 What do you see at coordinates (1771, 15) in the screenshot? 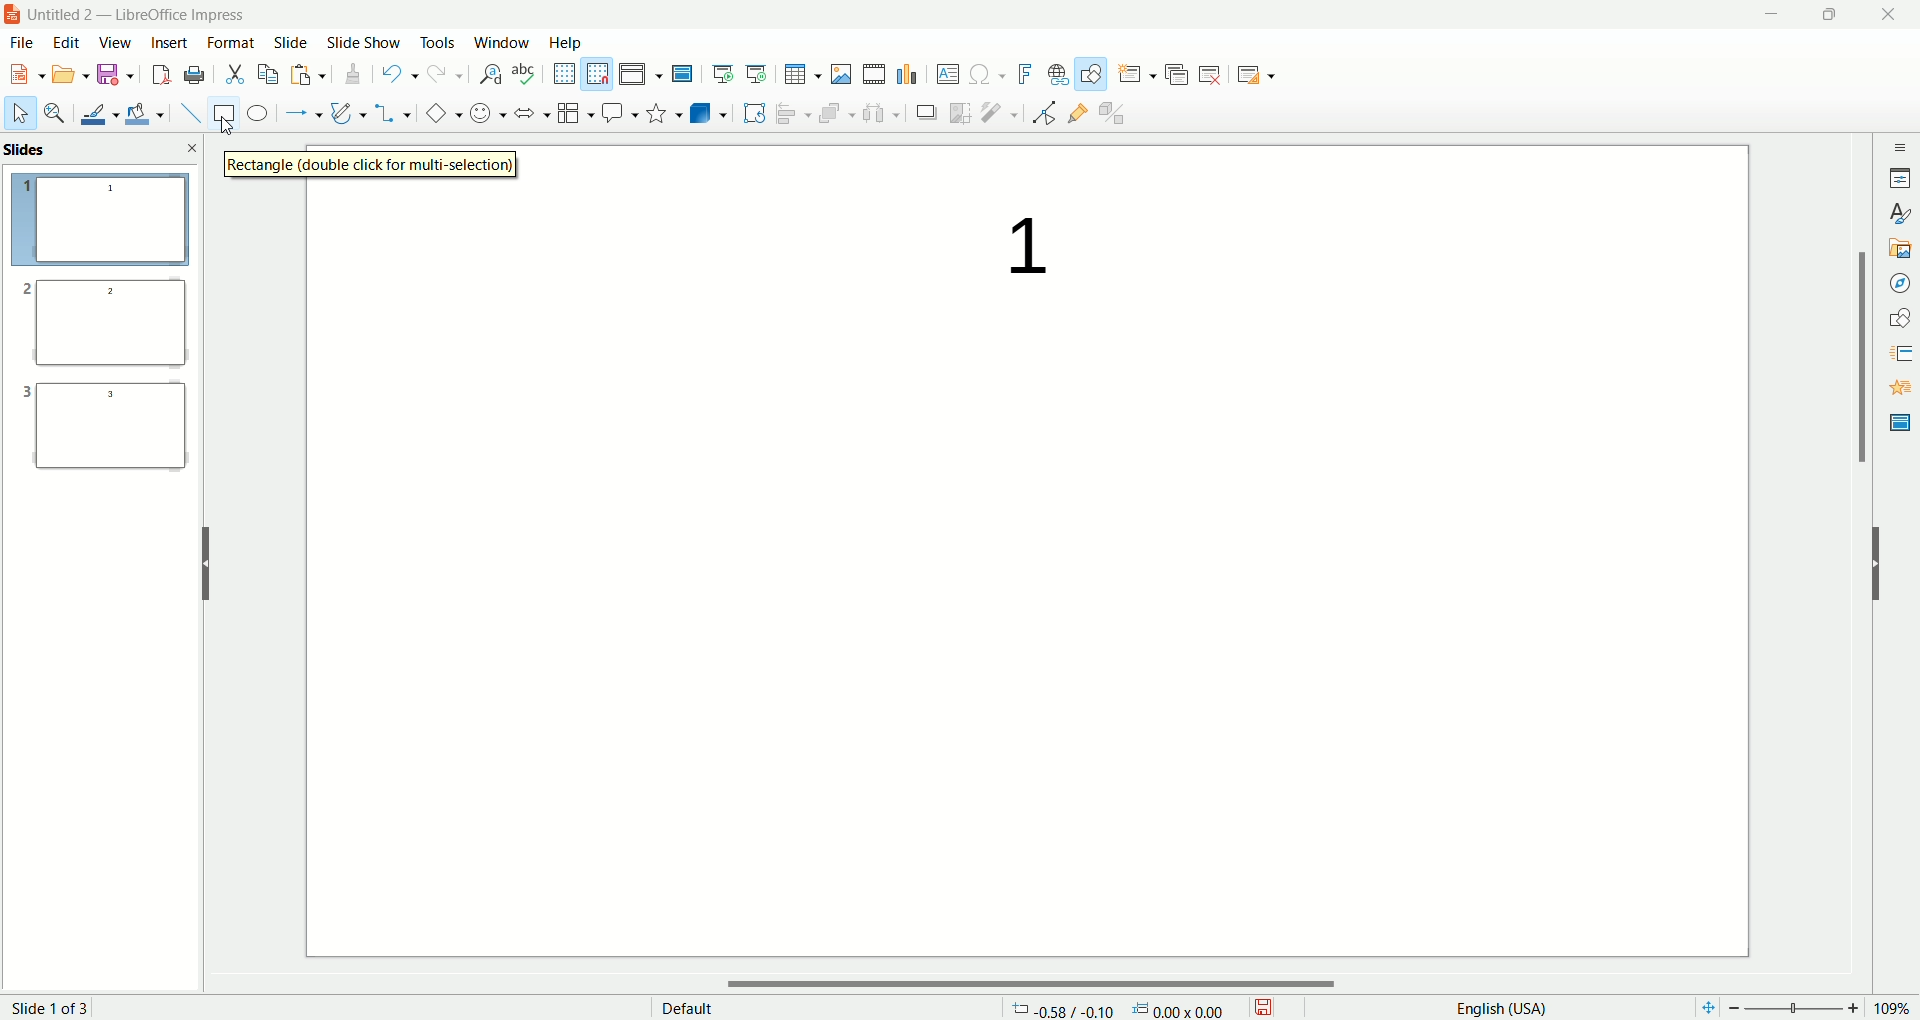
I see `minimize` at bounding box center [1771, 15].